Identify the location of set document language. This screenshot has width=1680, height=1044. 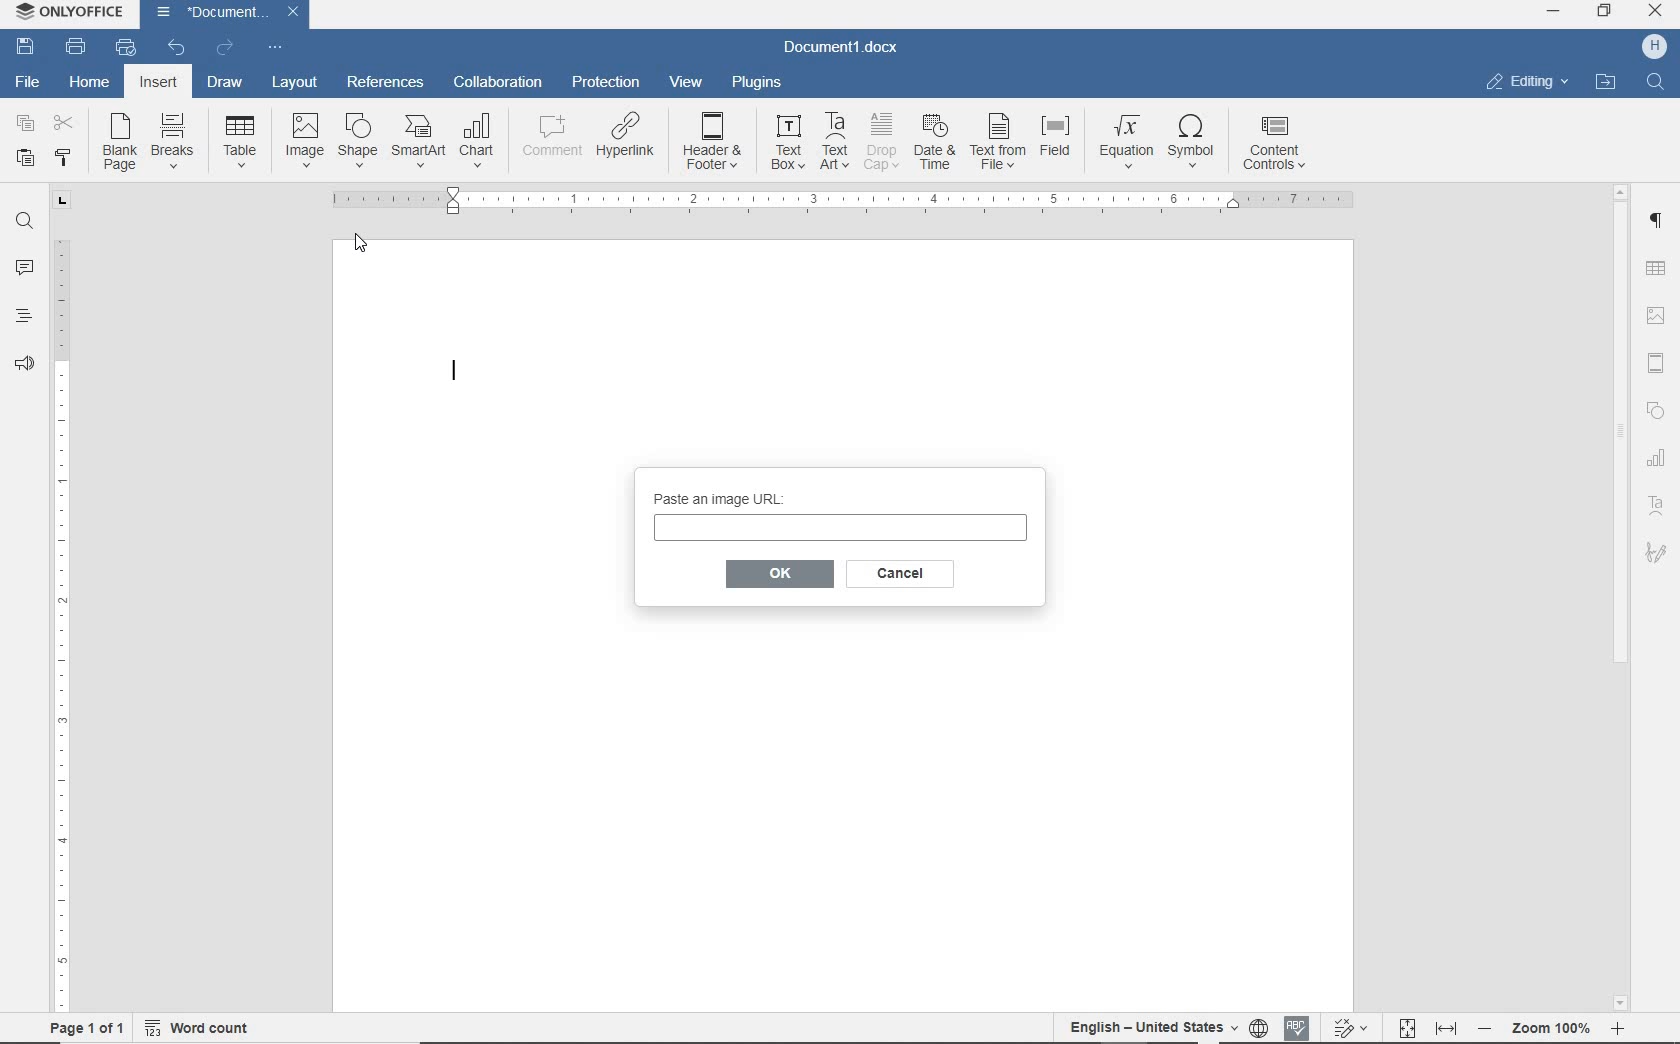
(1257, 1028).